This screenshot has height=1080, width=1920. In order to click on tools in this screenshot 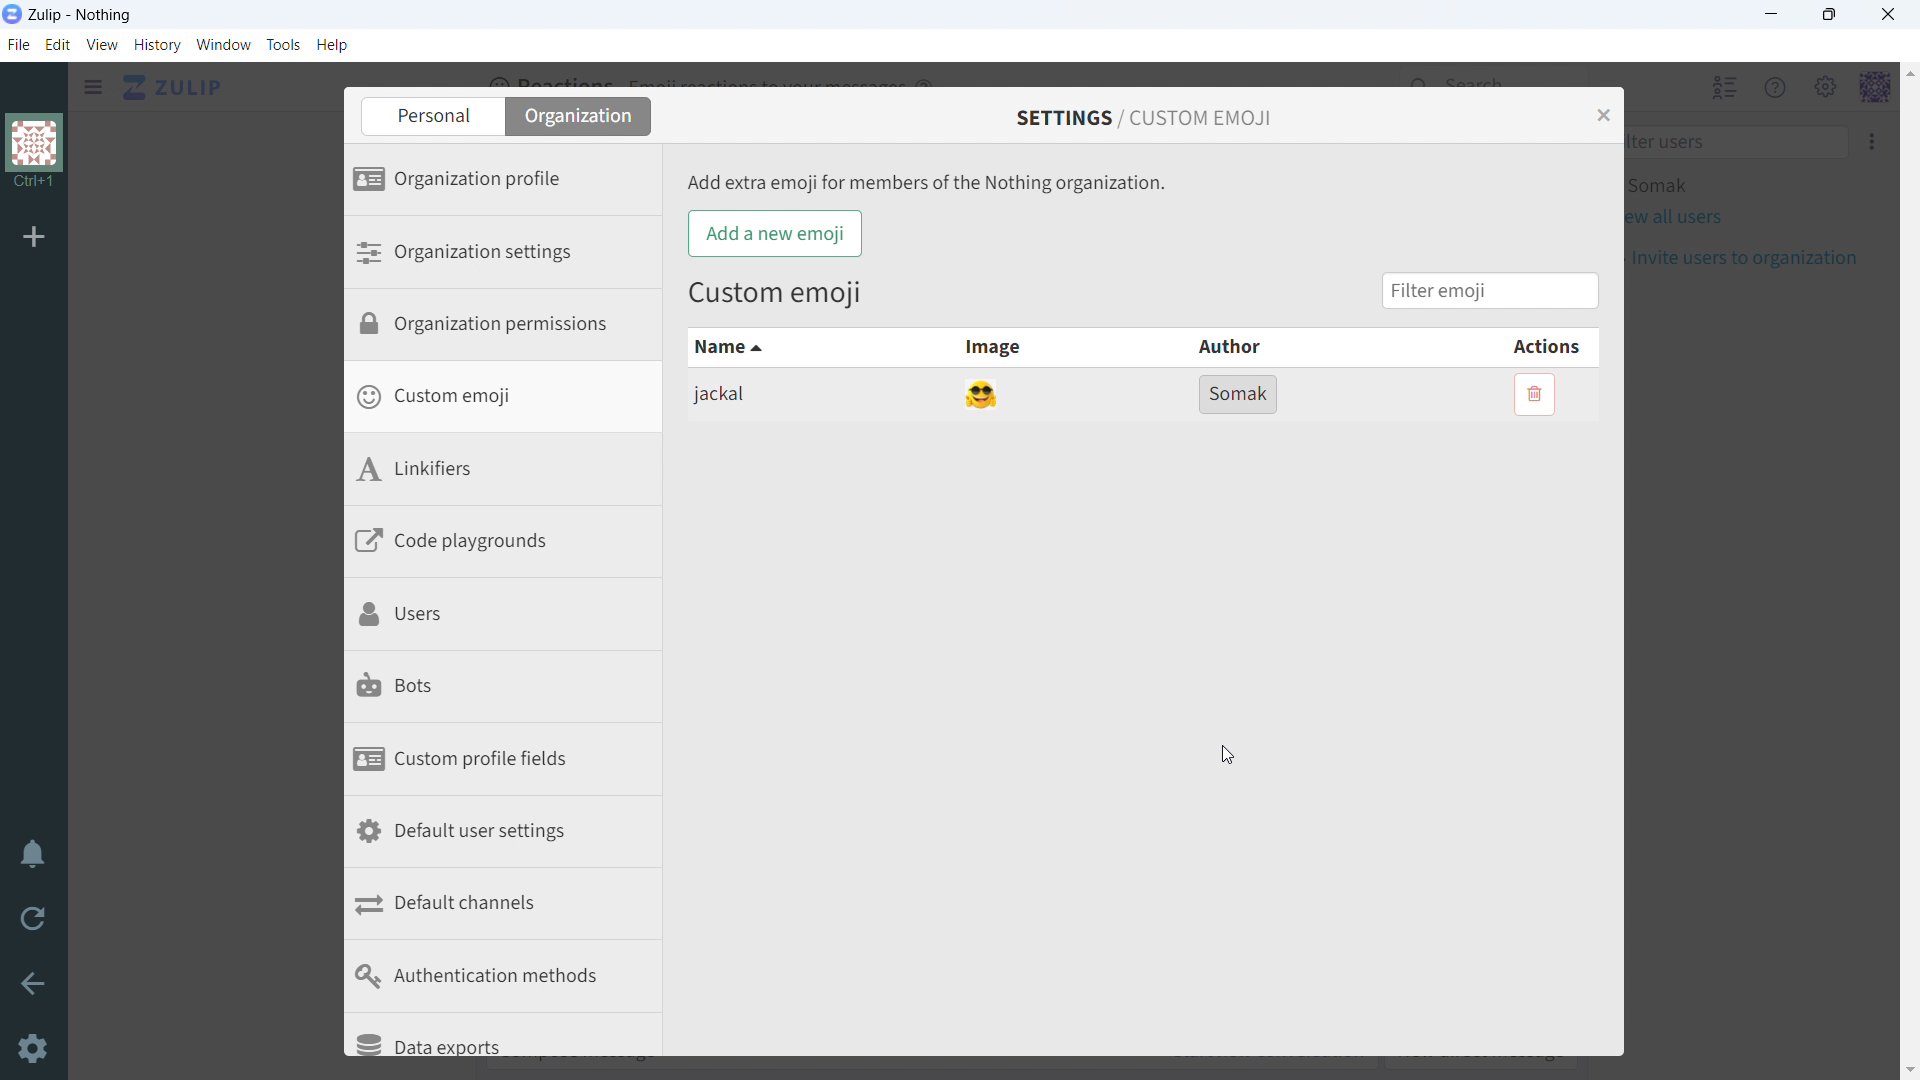, I will do `click(283, 44)`.